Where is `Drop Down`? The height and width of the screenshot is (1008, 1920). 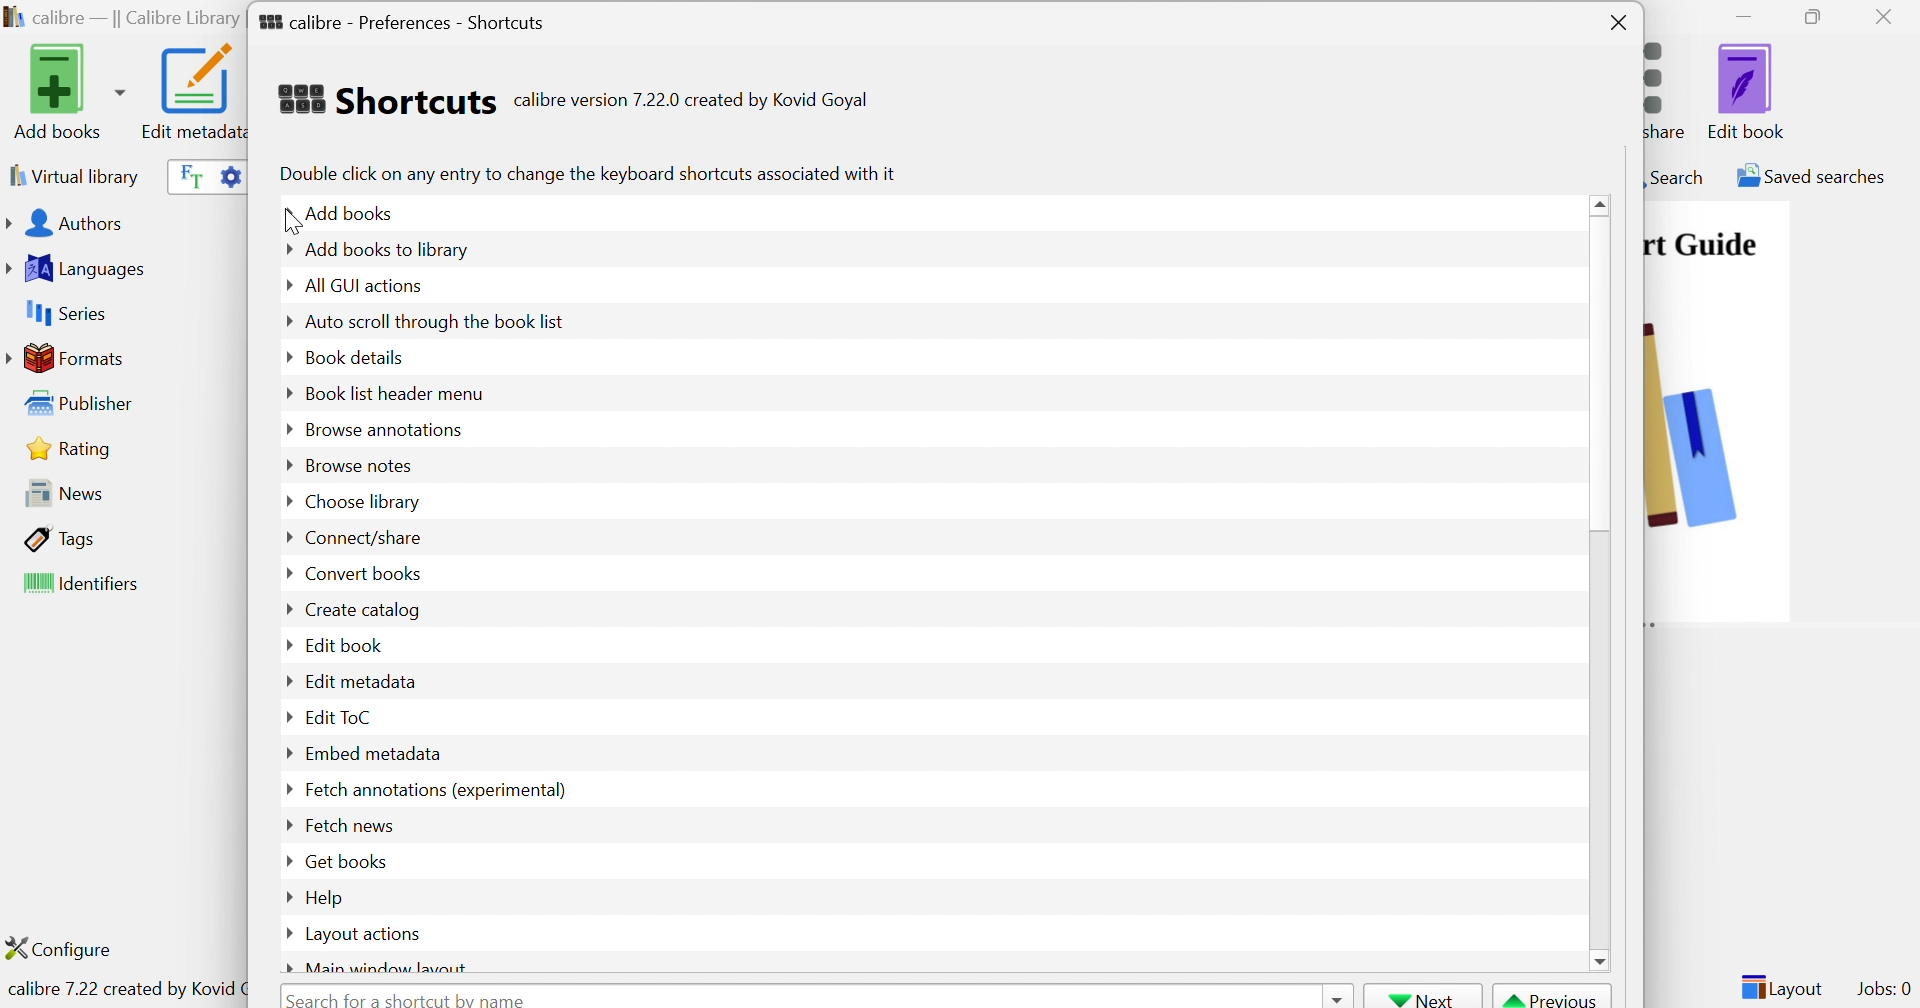 Drop Down is located at coordinates (285, 215).